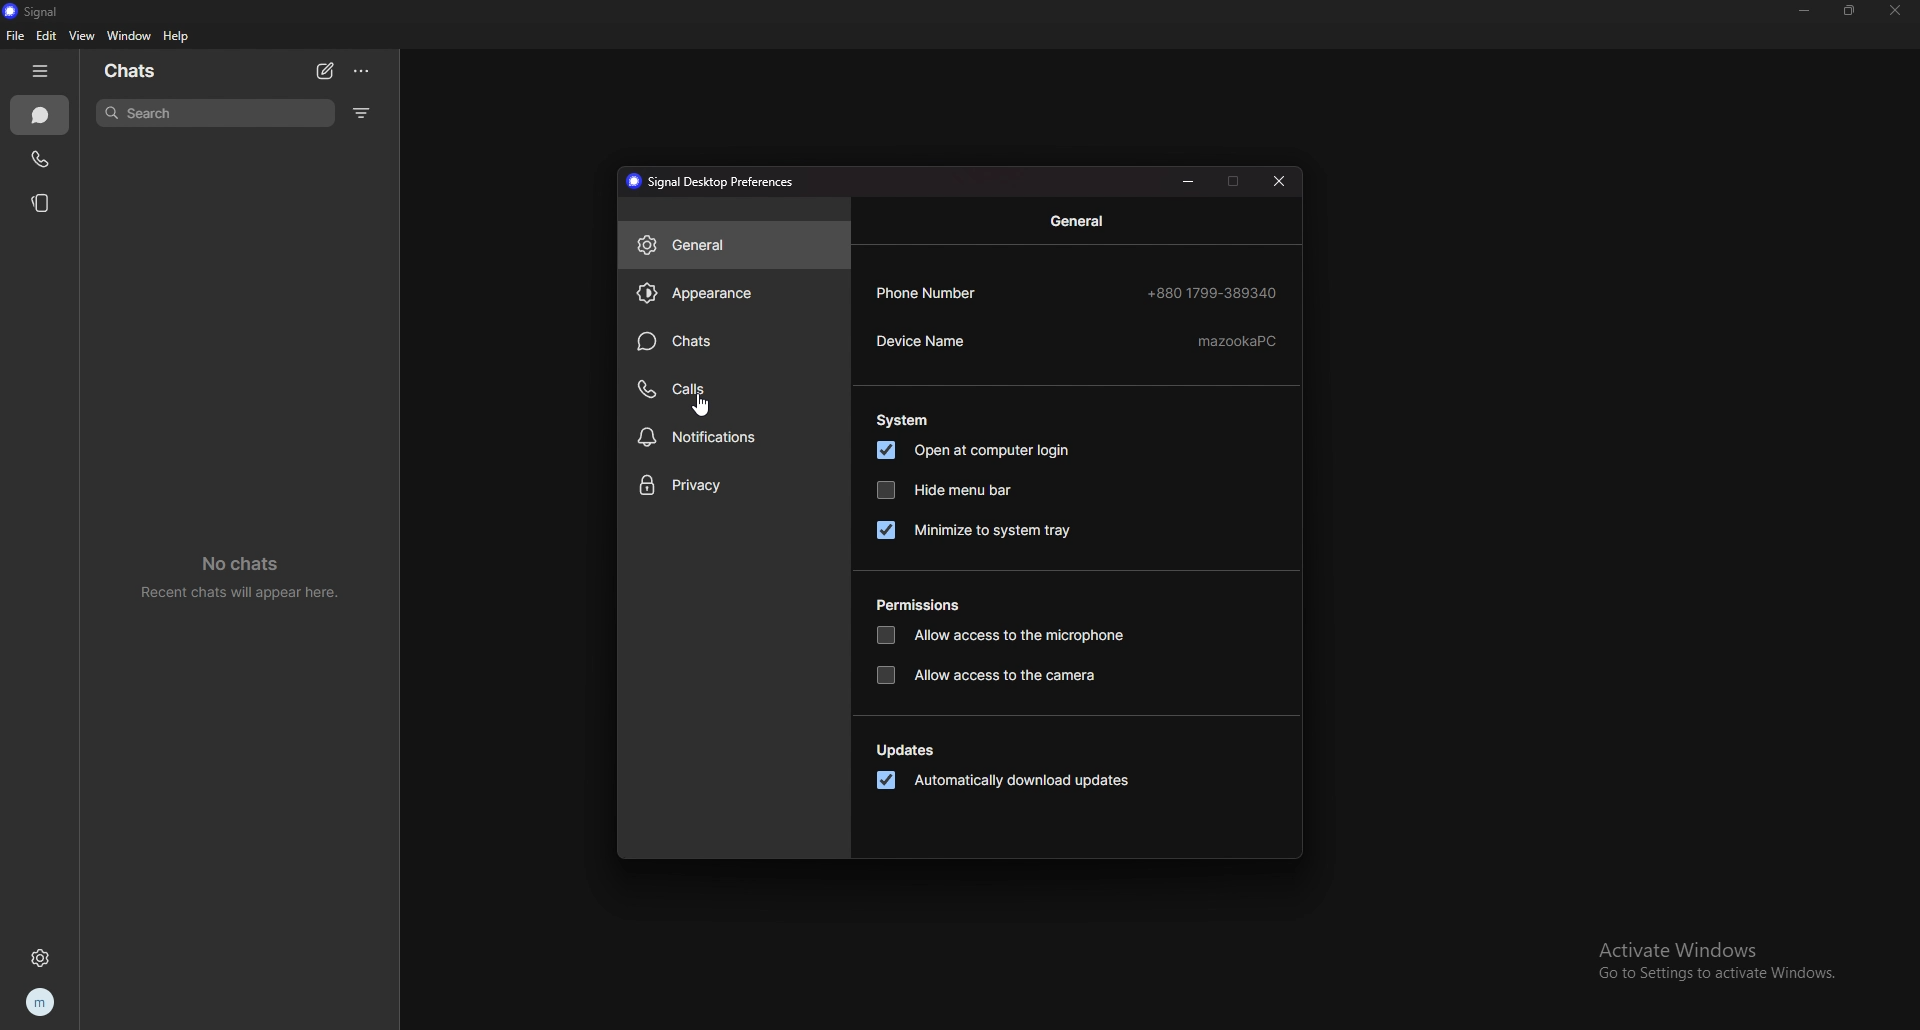 This screenshot has width=1920, height=1030. What do you see at coordinates (700, 410) in the screenshot?
I see `cursor` at bounding box center [700, 410].